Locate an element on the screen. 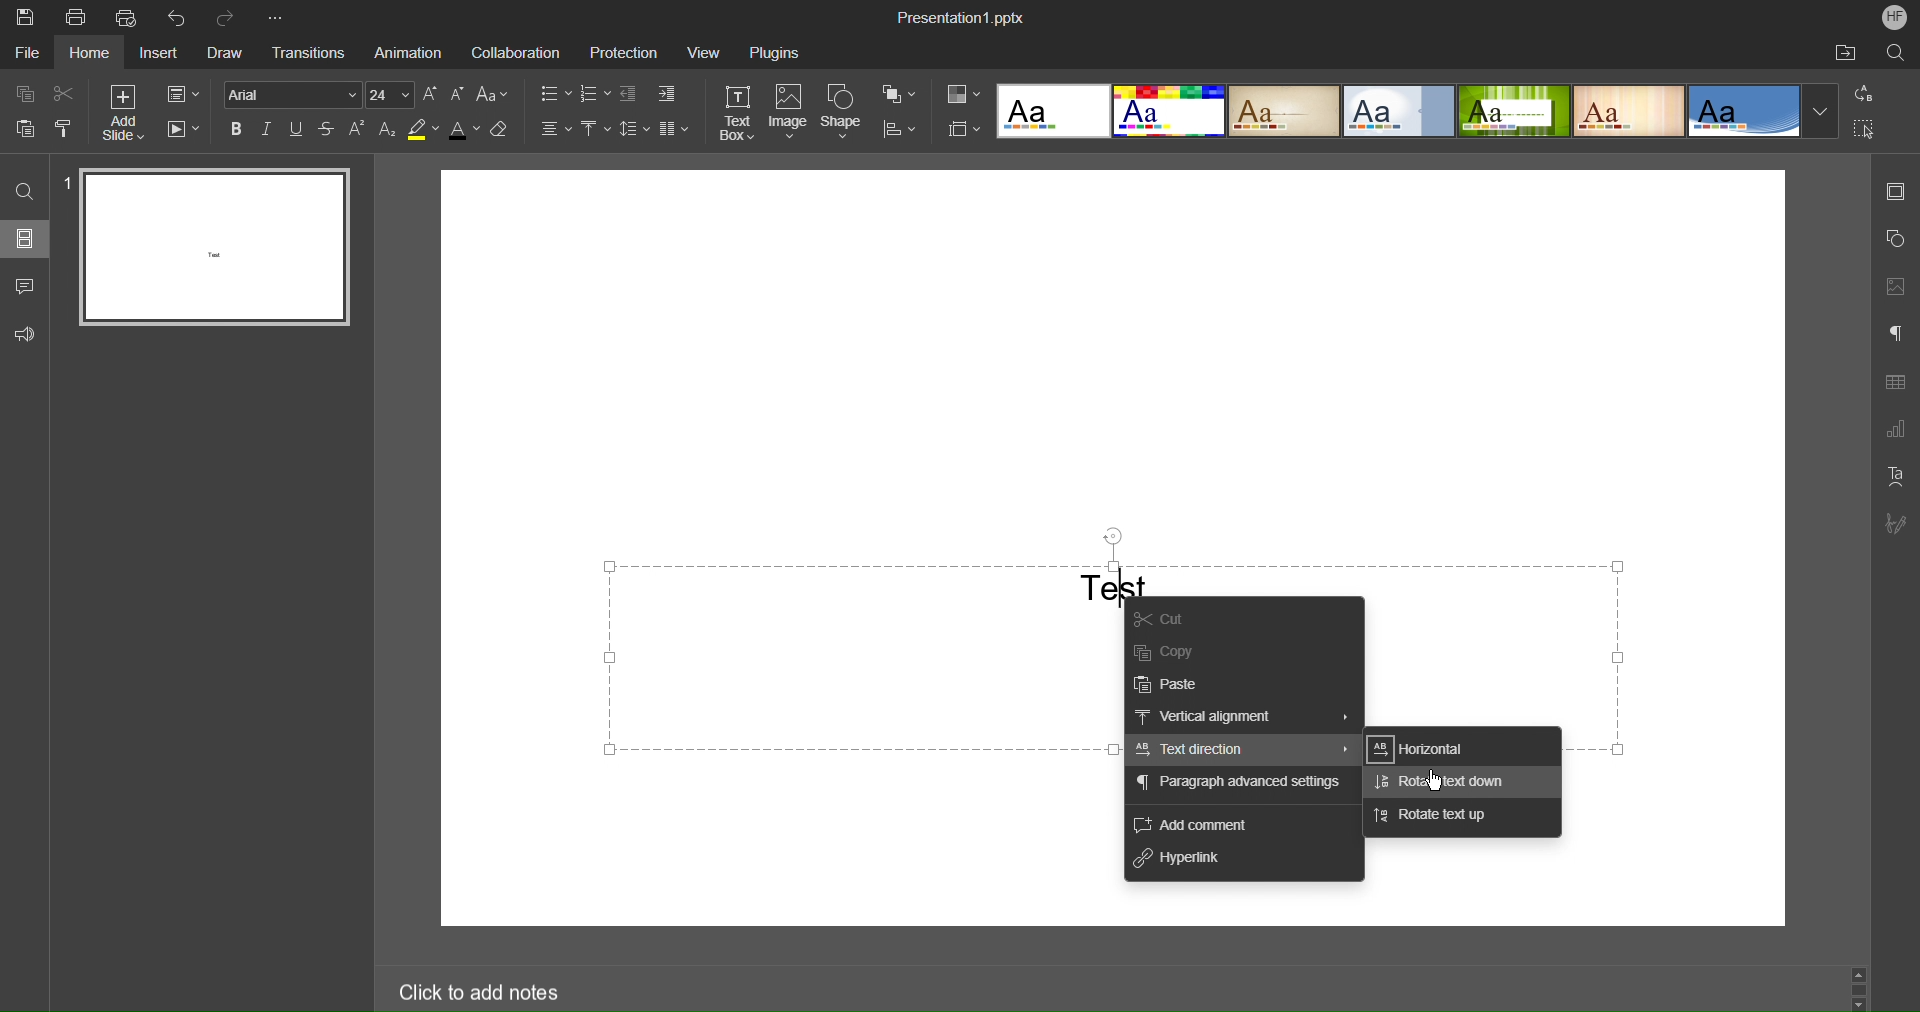  Print is located at coordinates (77, 17).